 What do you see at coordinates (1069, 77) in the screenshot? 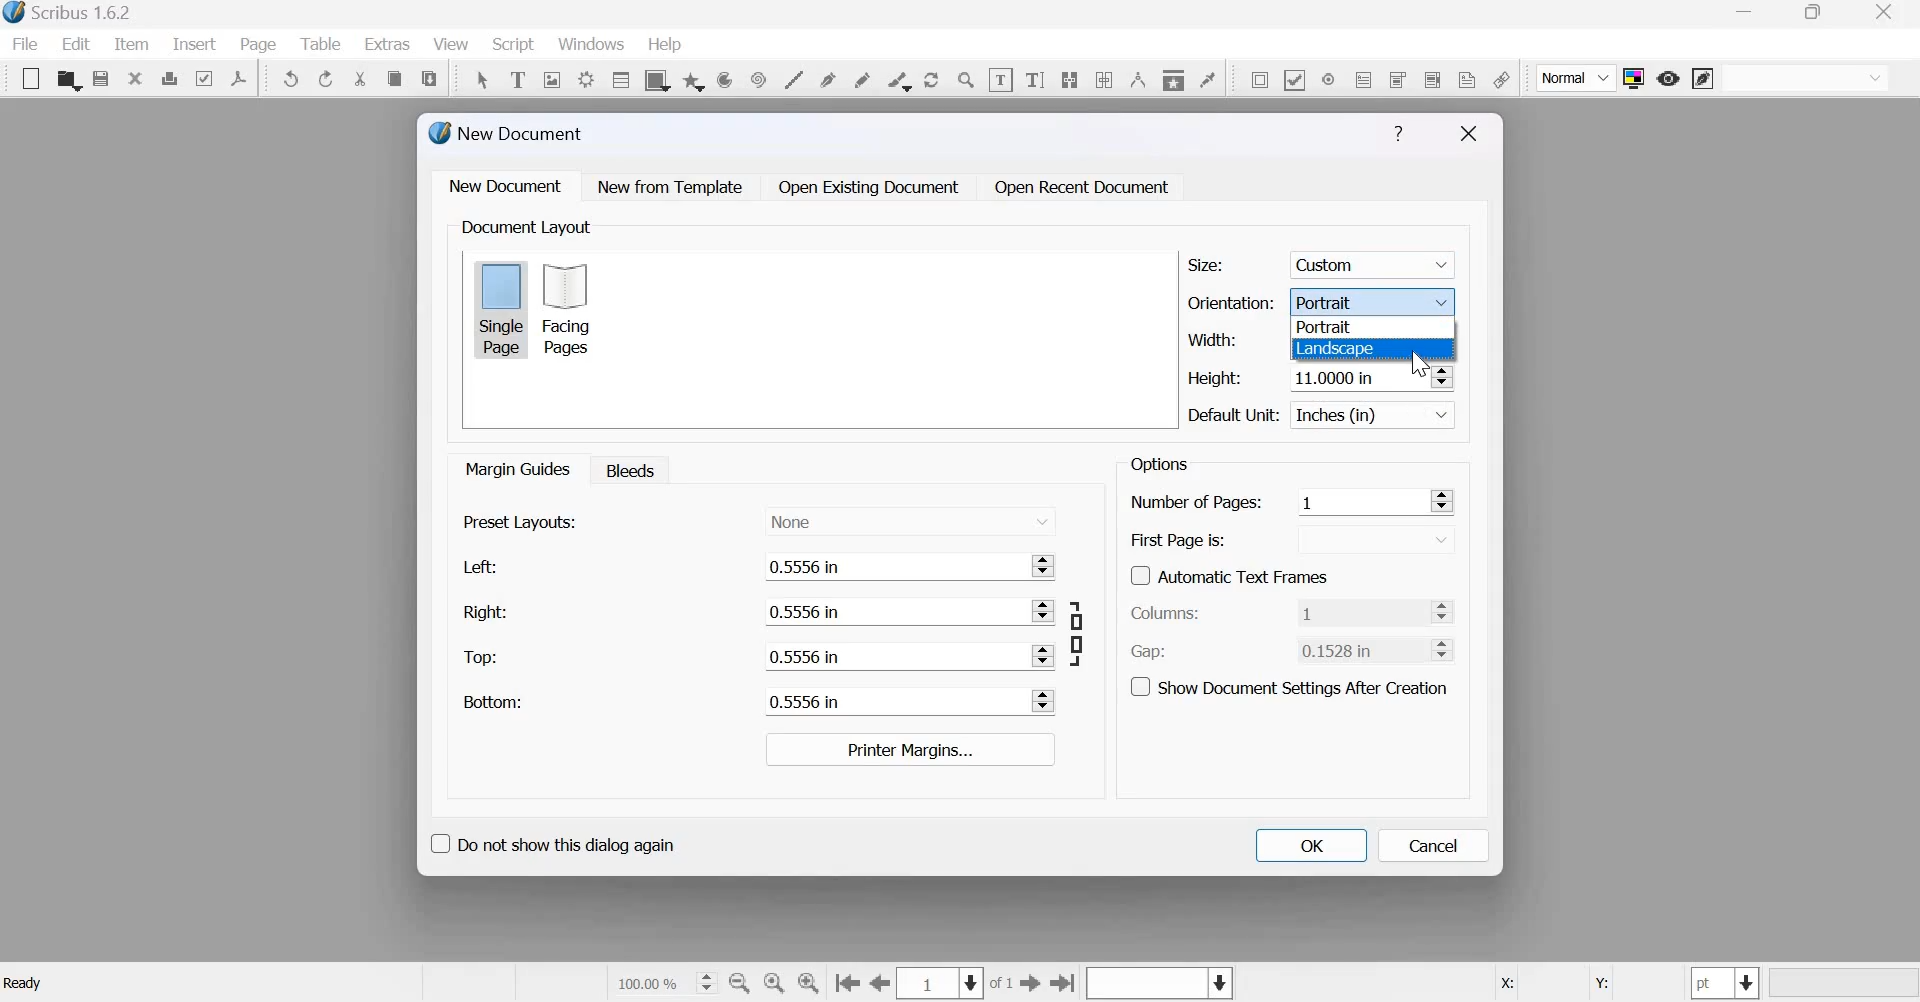
I see `Link text frames` at bounding box center [1069, 77].